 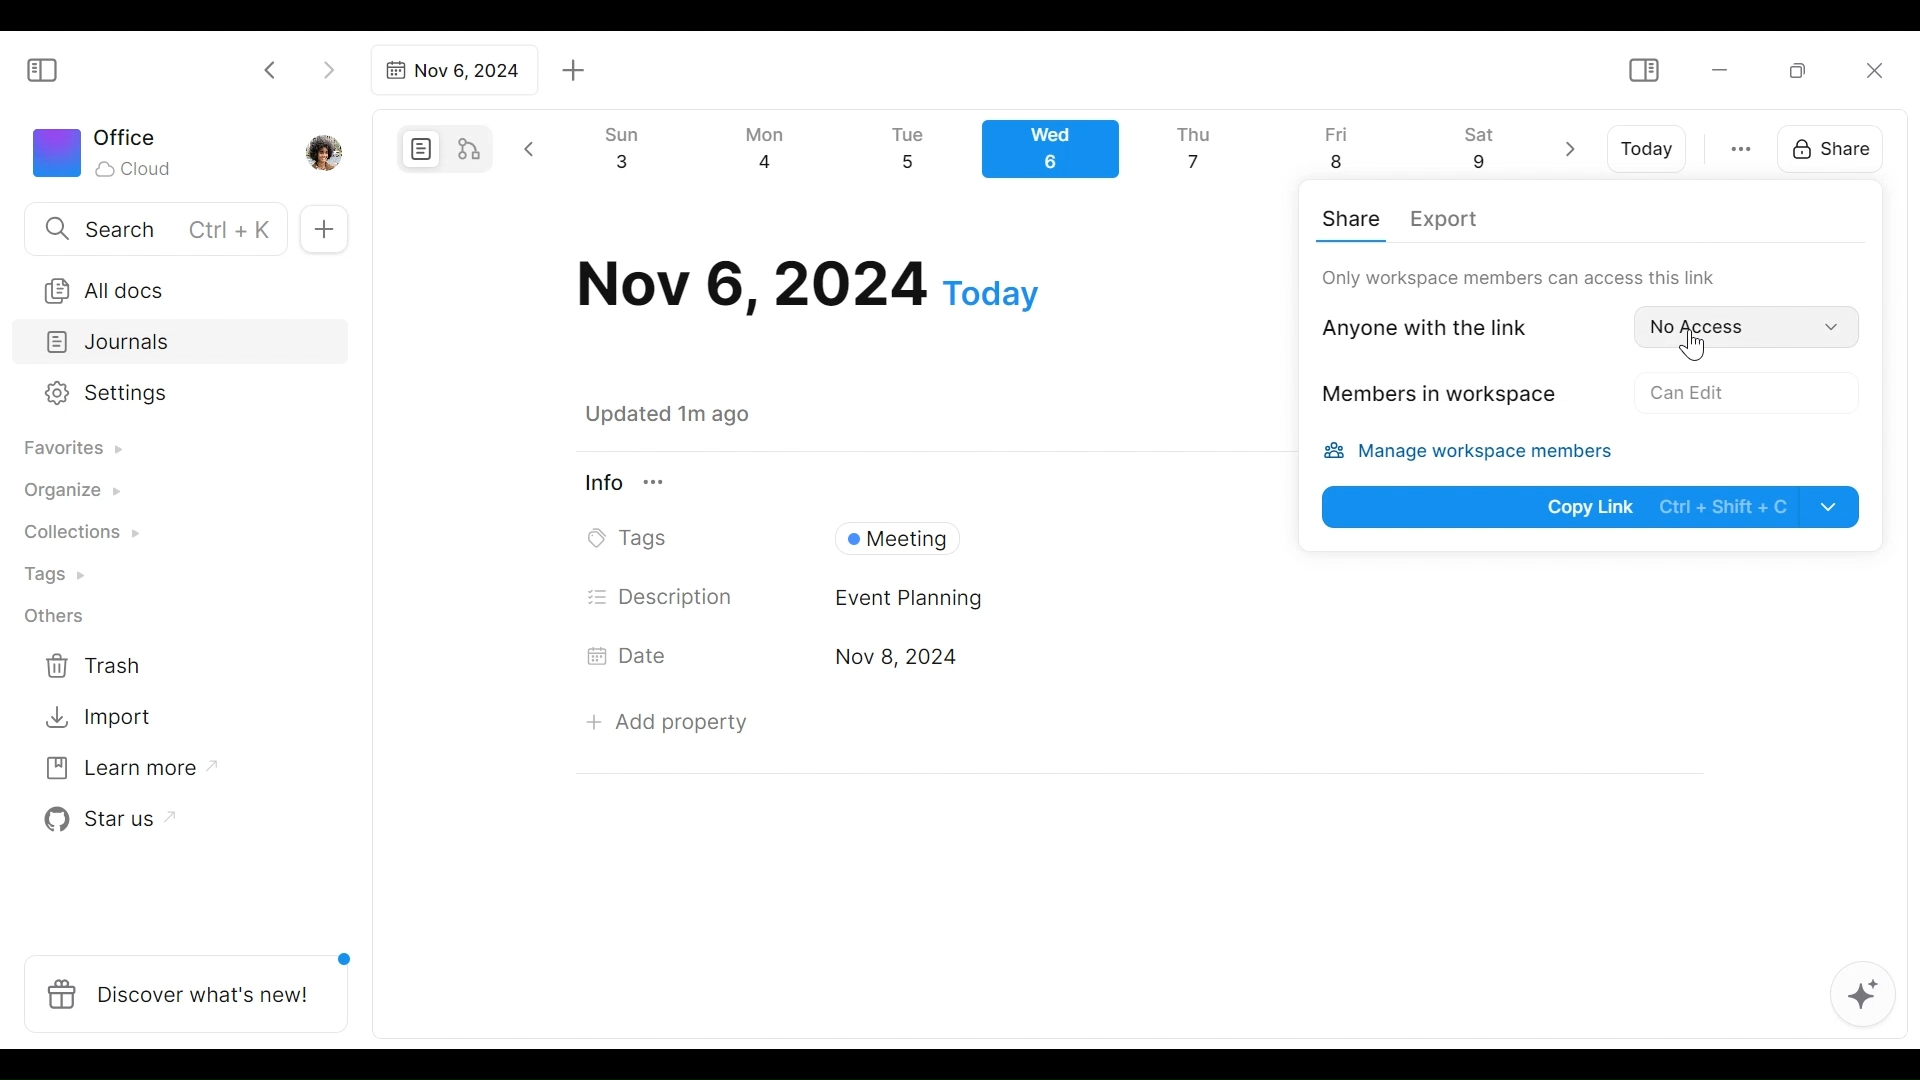 What do you see at coordinates (1593, 506) in the screenshot?
I see `Copy Link` at bounding box center [1593, 506].